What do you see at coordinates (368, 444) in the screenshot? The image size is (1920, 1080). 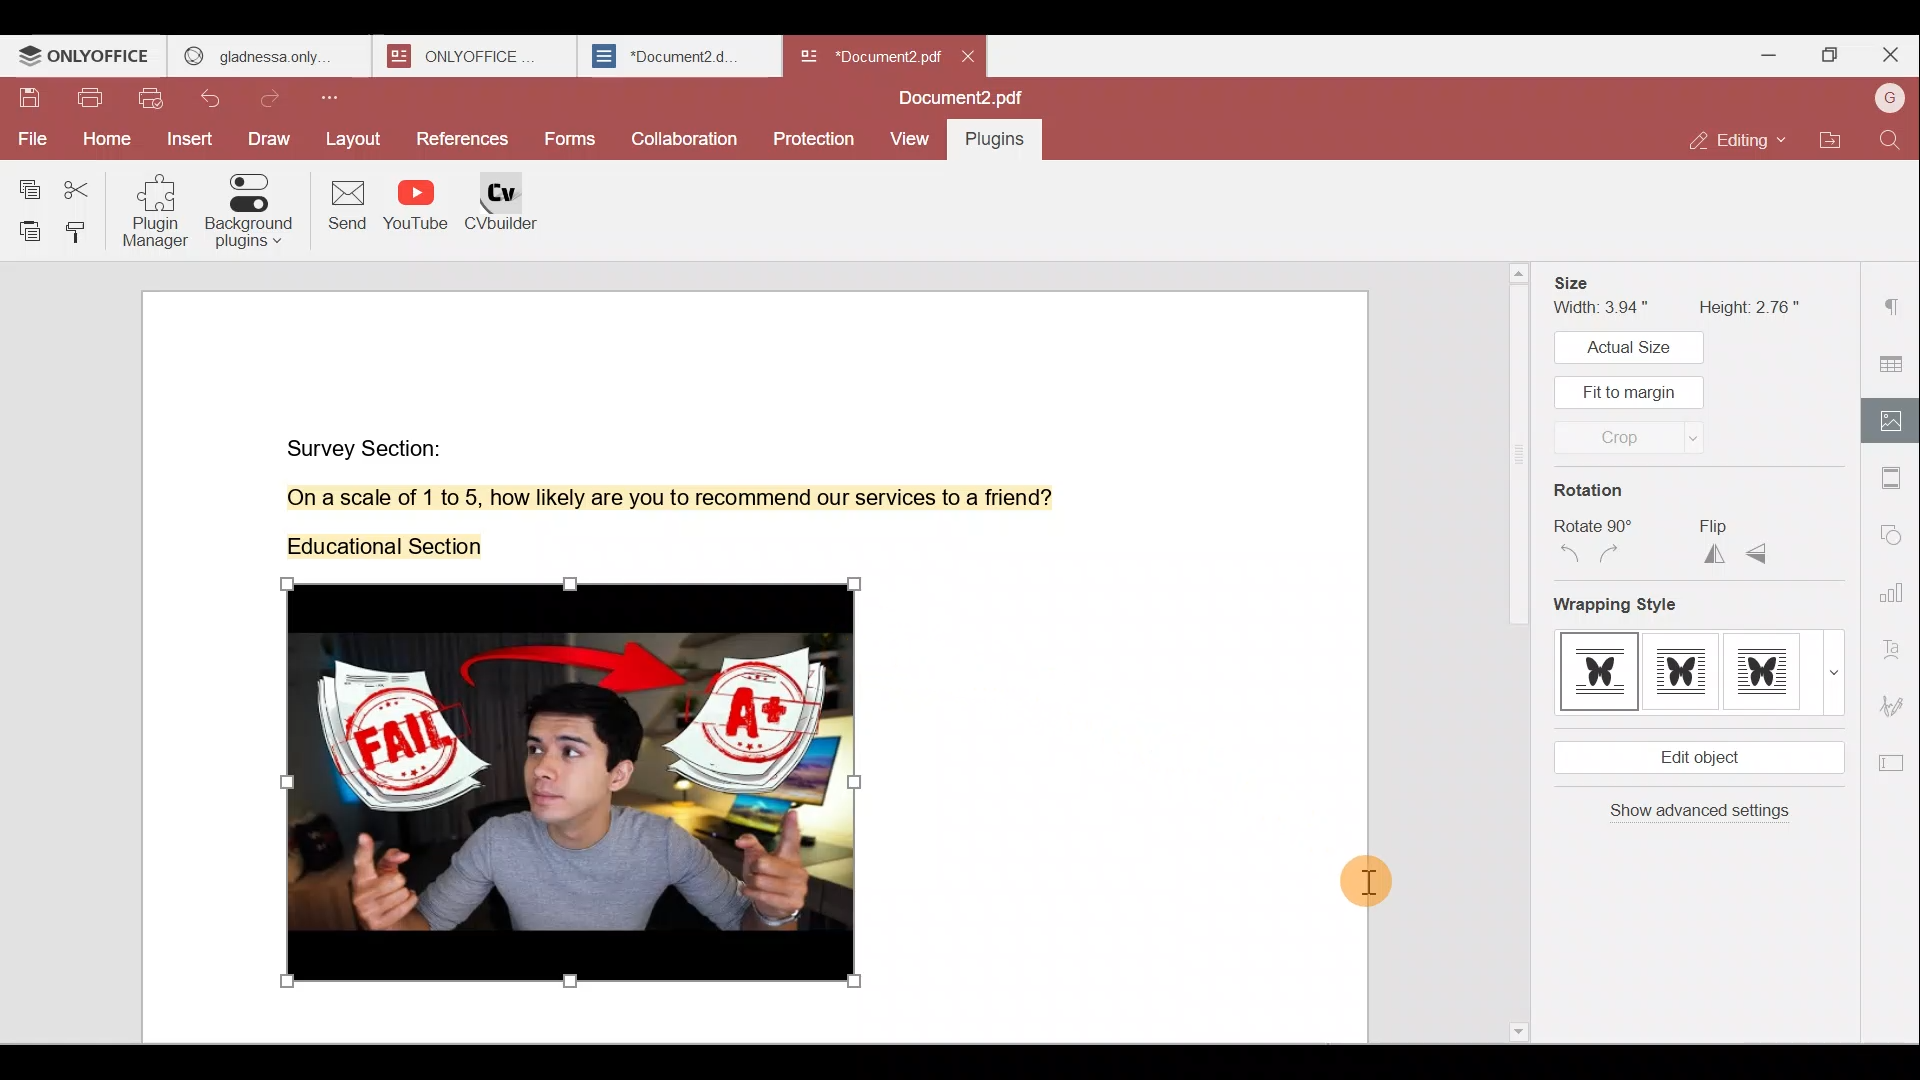 I see `Survey Section:` at bounding box center [368, 444].